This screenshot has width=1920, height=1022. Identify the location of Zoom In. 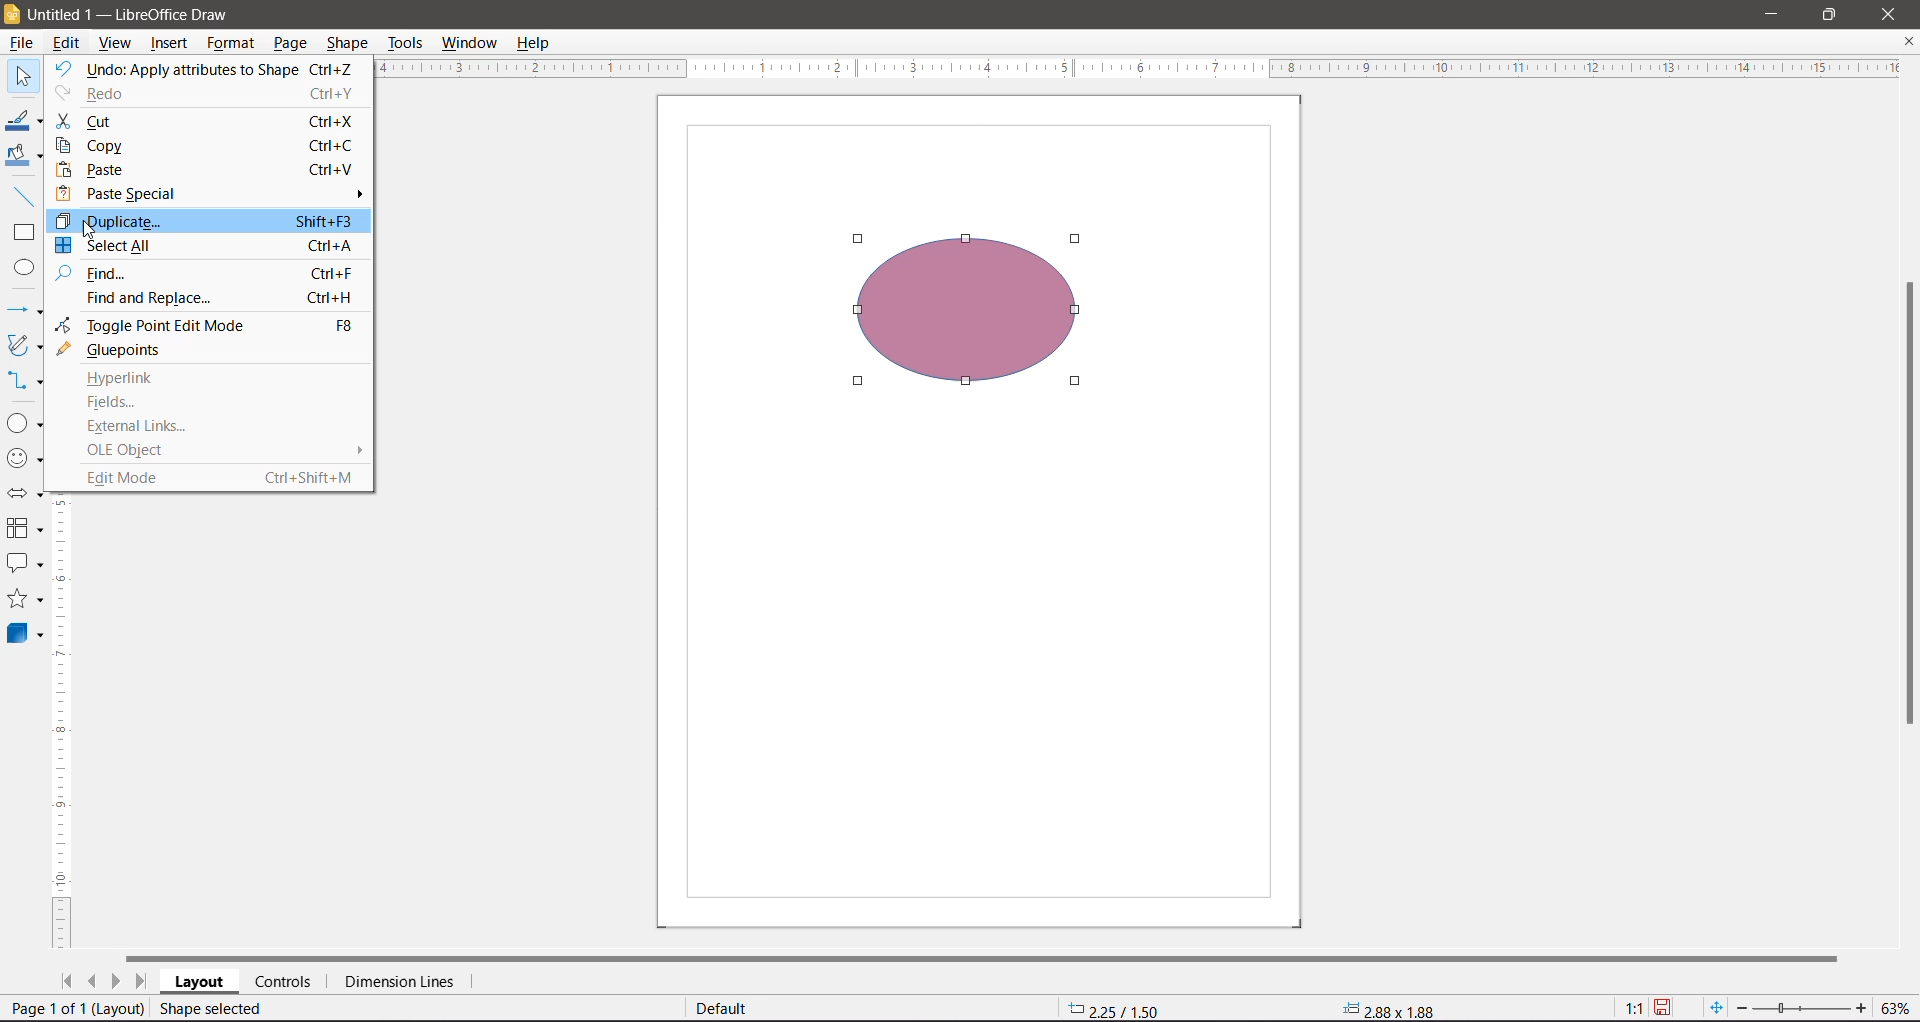
(1858, 1008).